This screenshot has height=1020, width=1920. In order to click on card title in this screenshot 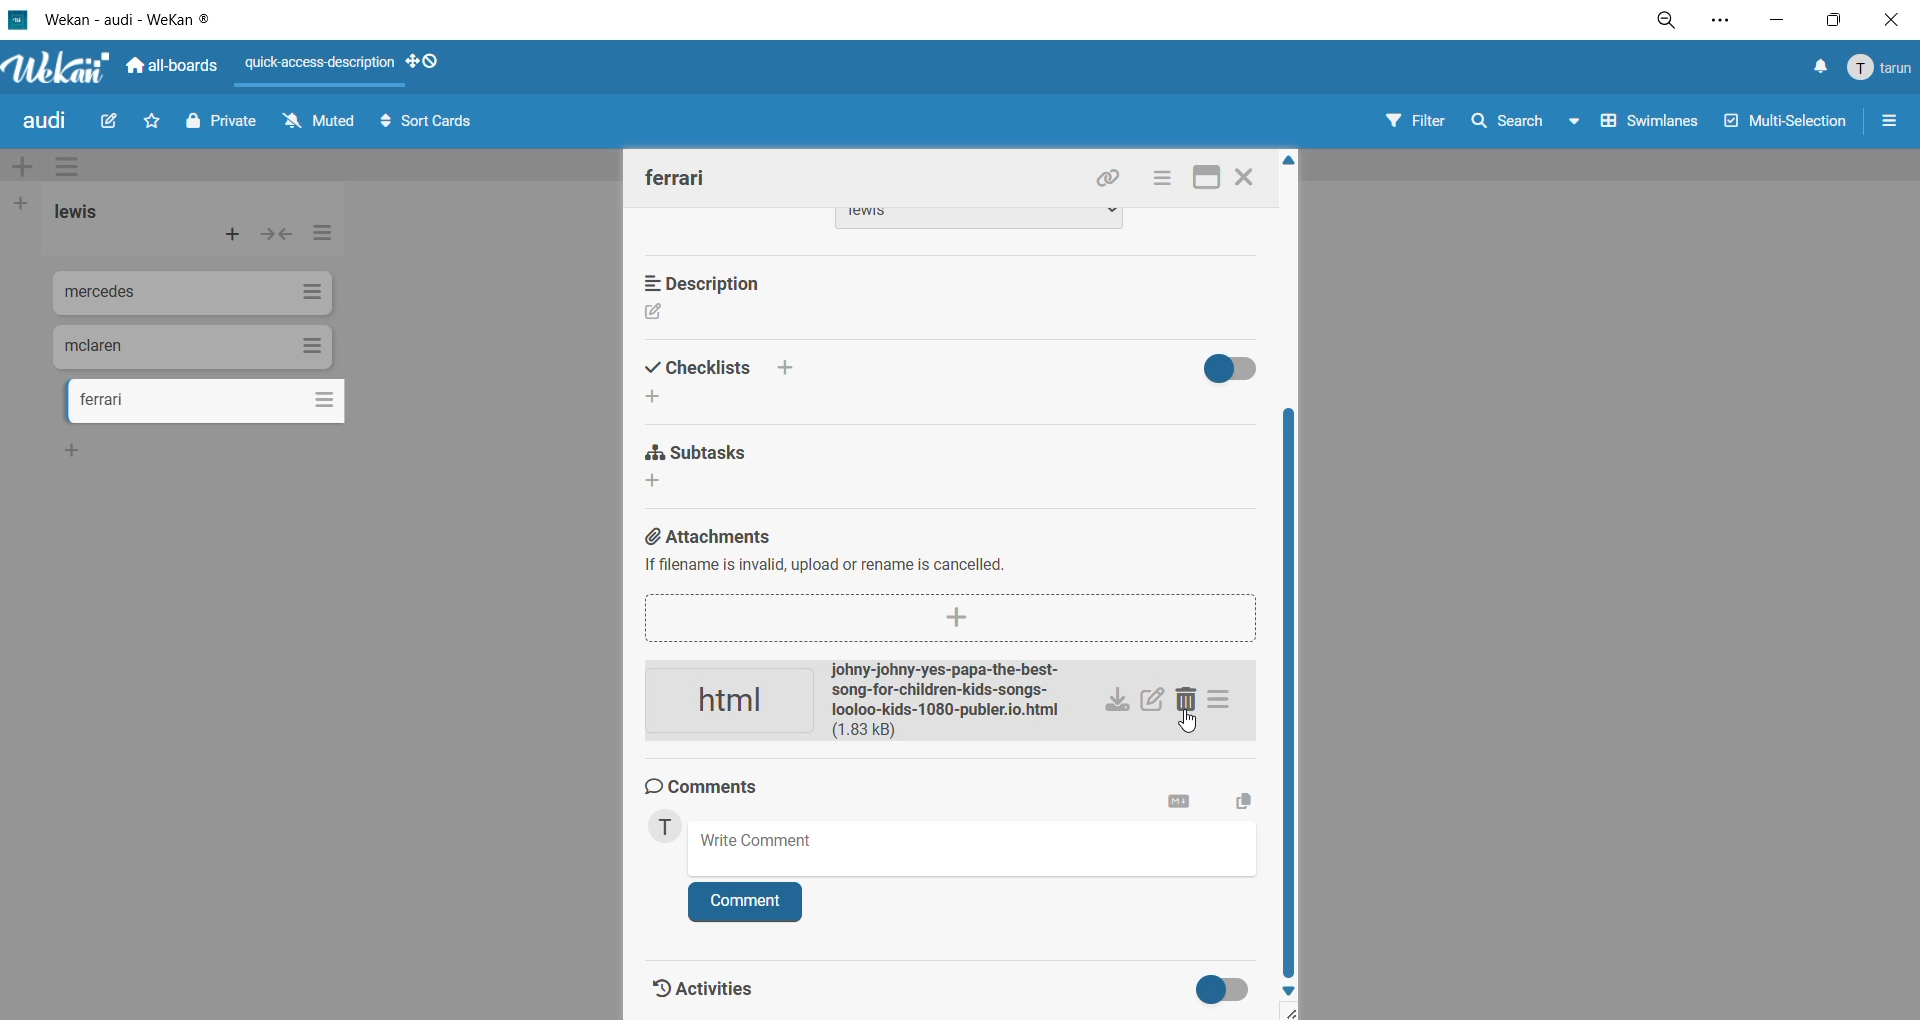, I will do `click(677, 177)`.